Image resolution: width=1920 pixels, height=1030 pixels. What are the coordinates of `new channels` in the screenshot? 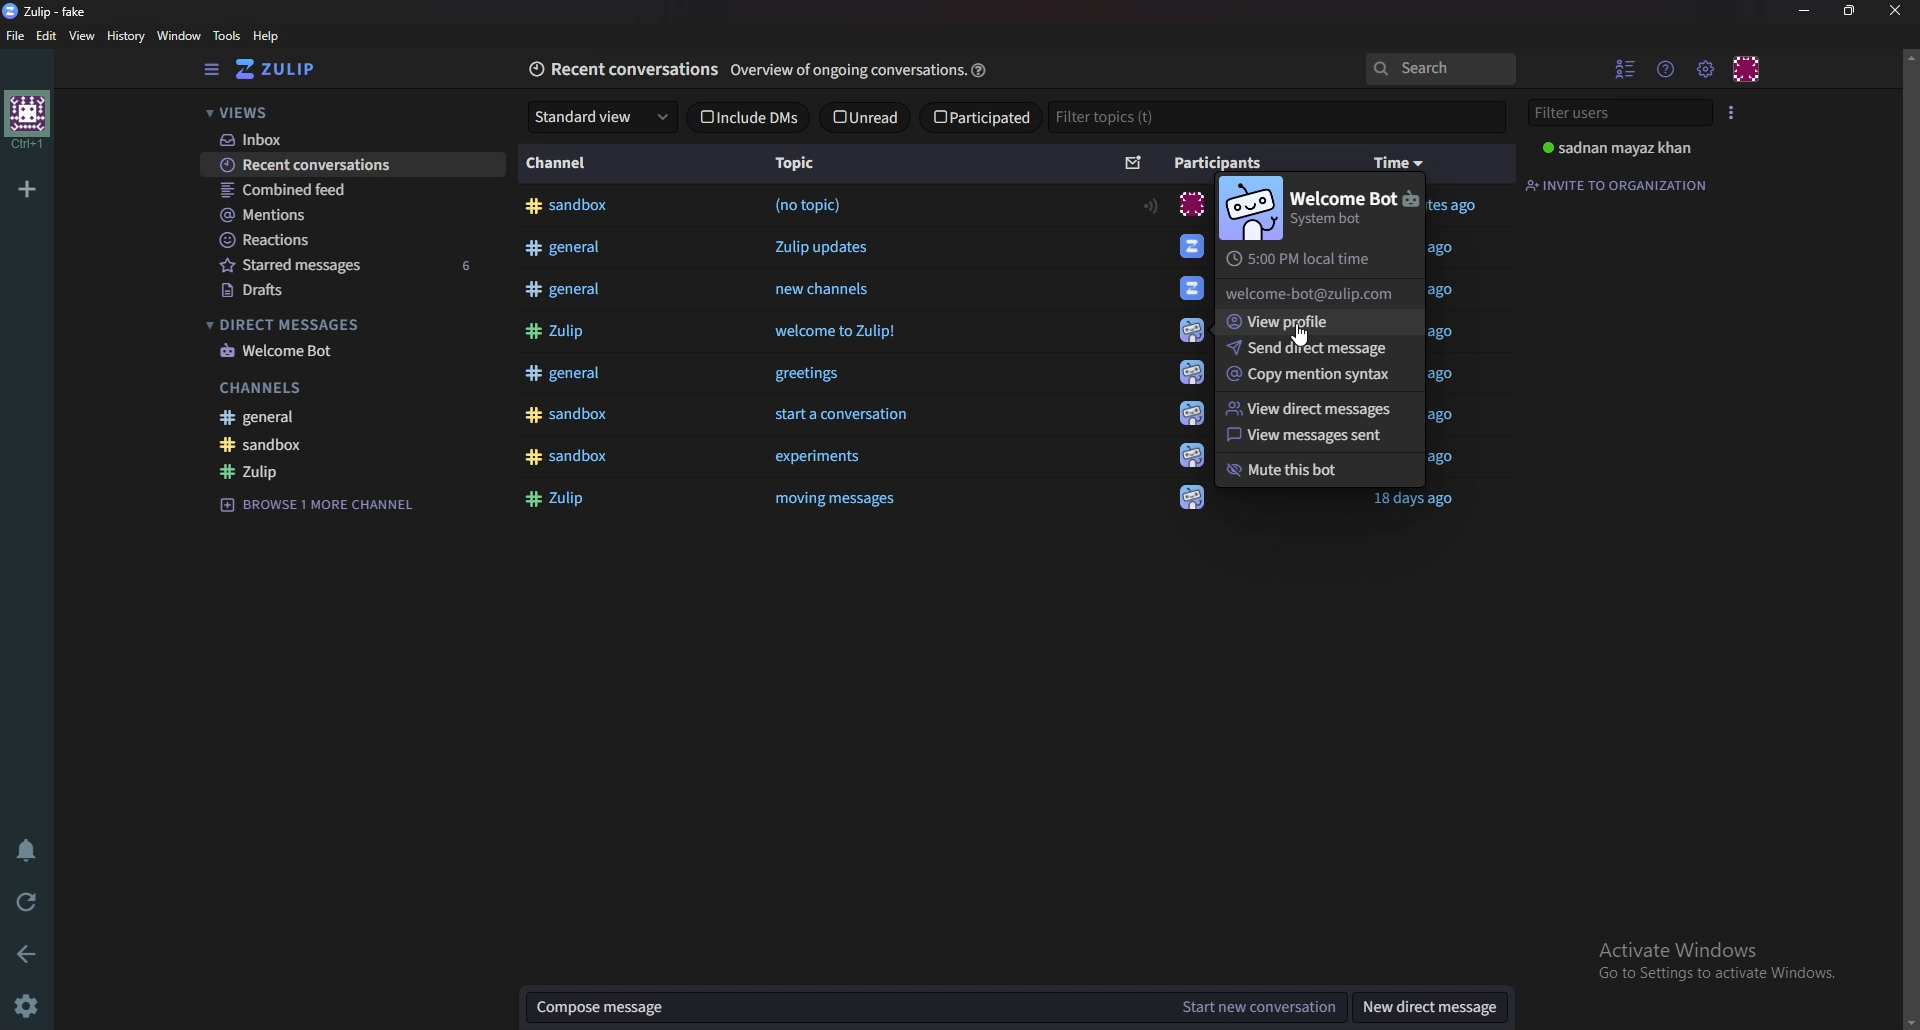 It's located at (826, 289).